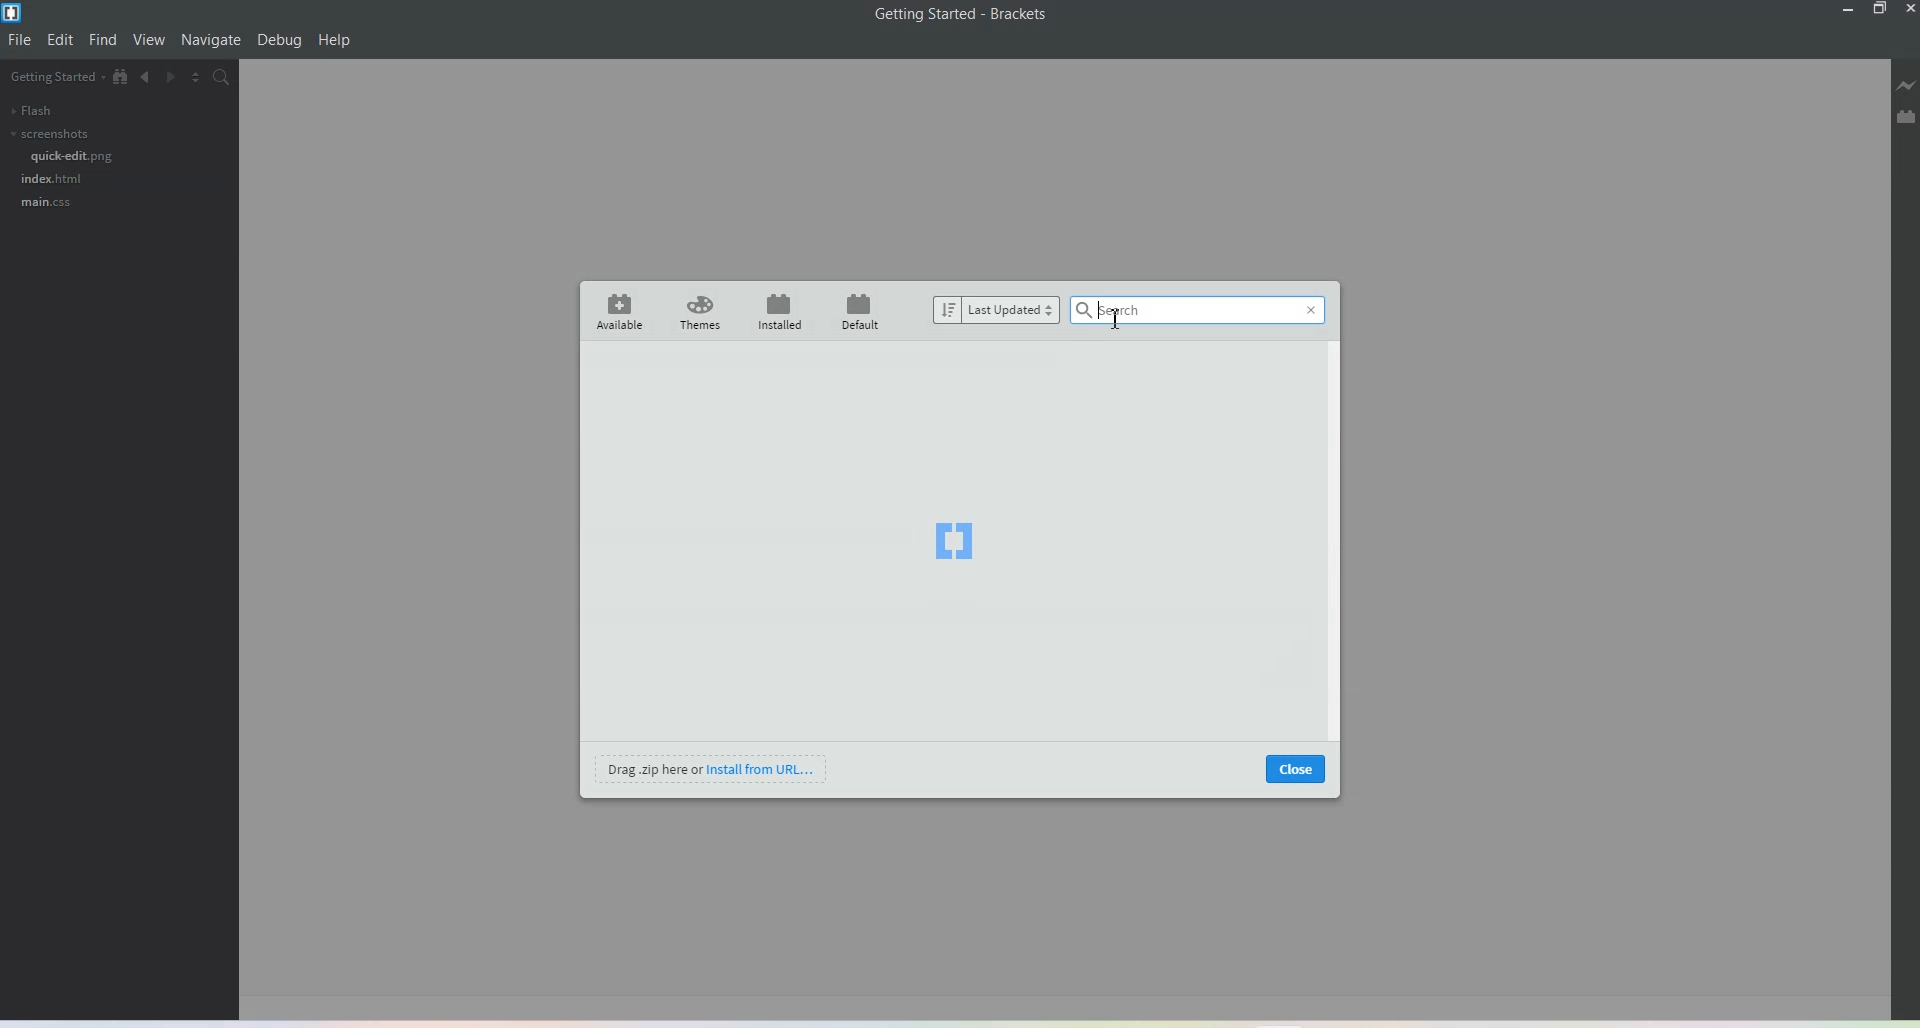 This screenshot has width=1920, height=1028. What do you see at coordinates (1116, 318) in the screenshot?
I see `Text Cursor` at bounding box center [1116, 318].